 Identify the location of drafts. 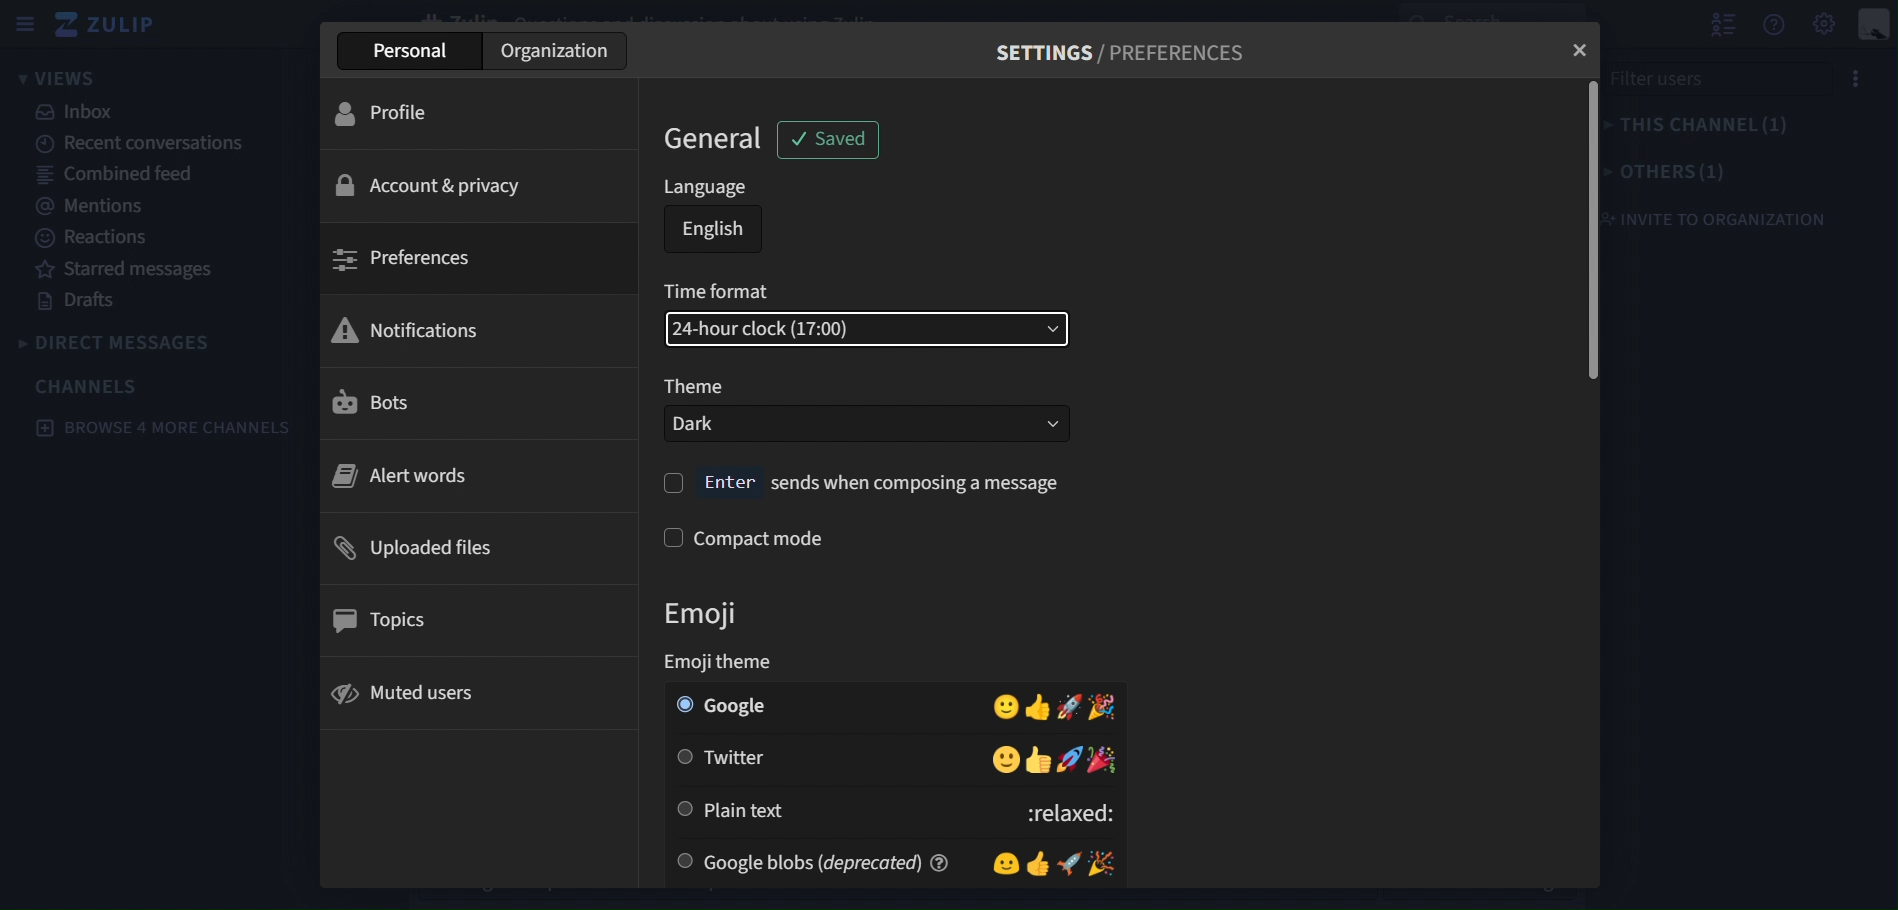
(87, 303).